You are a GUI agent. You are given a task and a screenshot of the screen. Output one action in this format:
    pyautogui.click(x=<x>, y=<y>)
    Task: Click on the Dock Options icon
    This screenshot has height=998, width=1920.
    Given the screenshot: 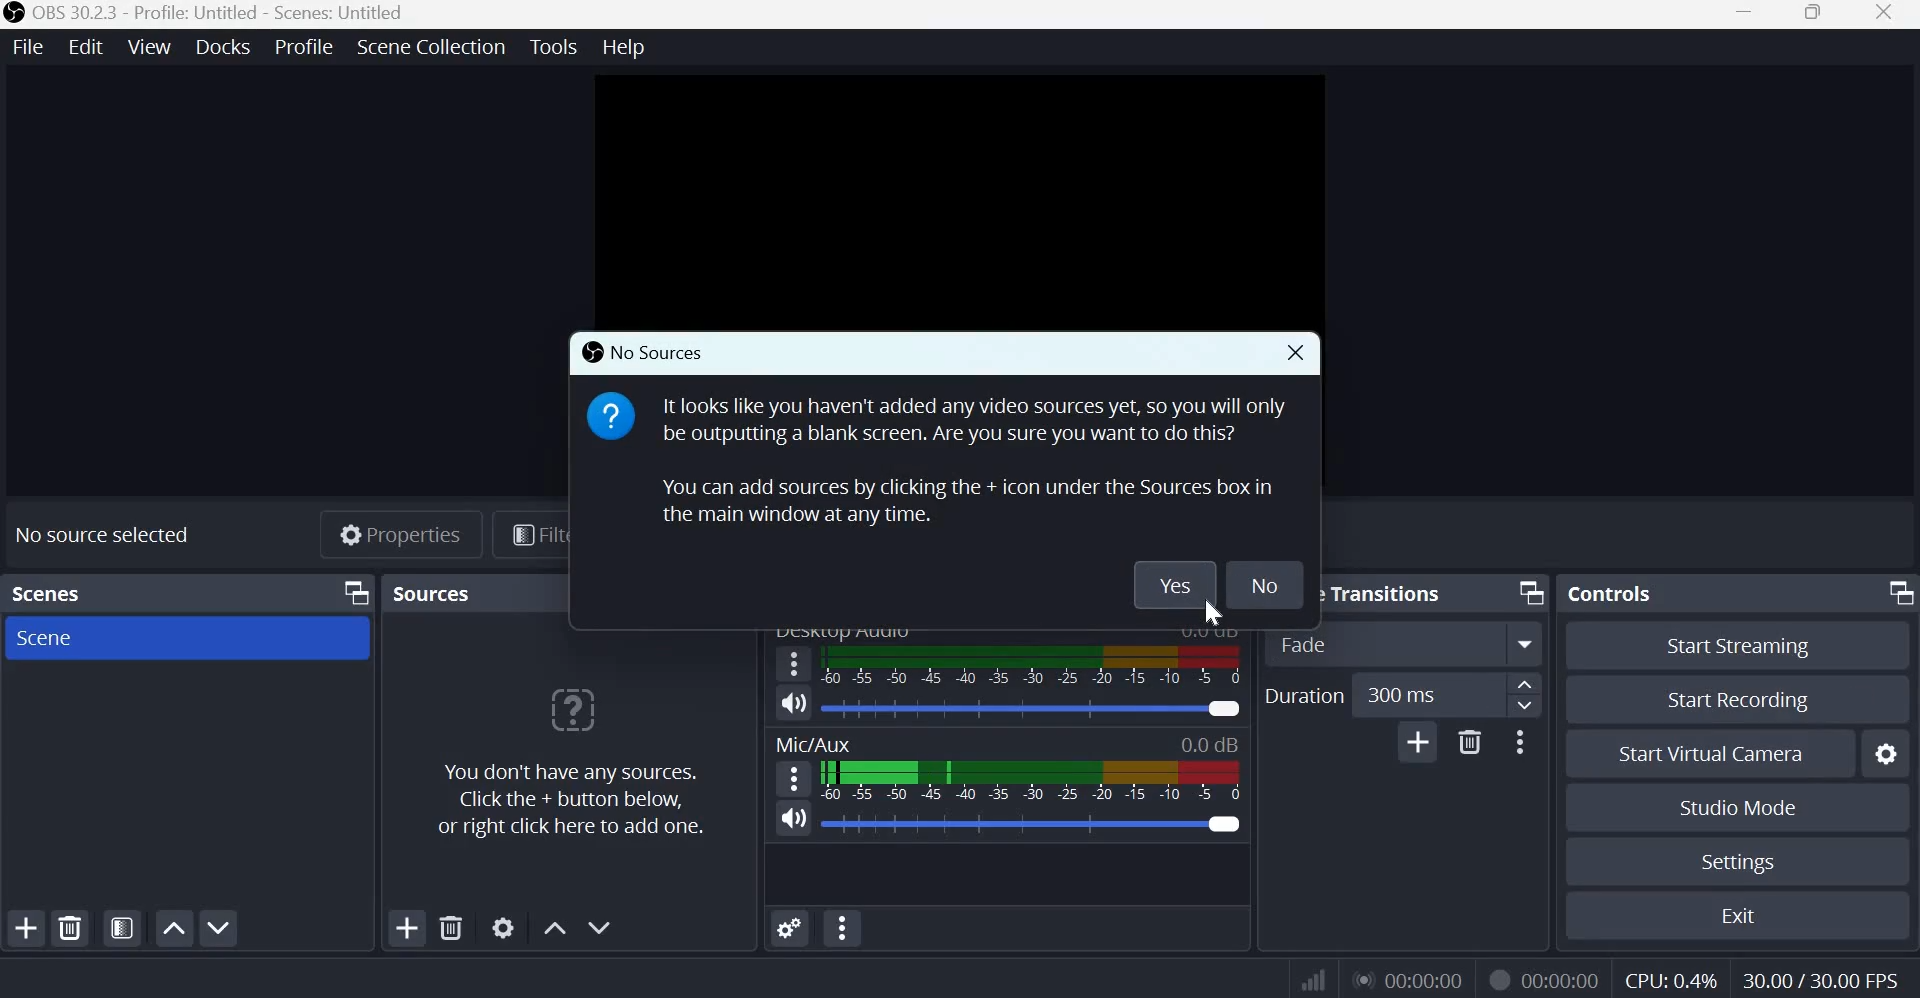 What is the action you would take?
    pyautogui.click(x=1531, y=594)
    